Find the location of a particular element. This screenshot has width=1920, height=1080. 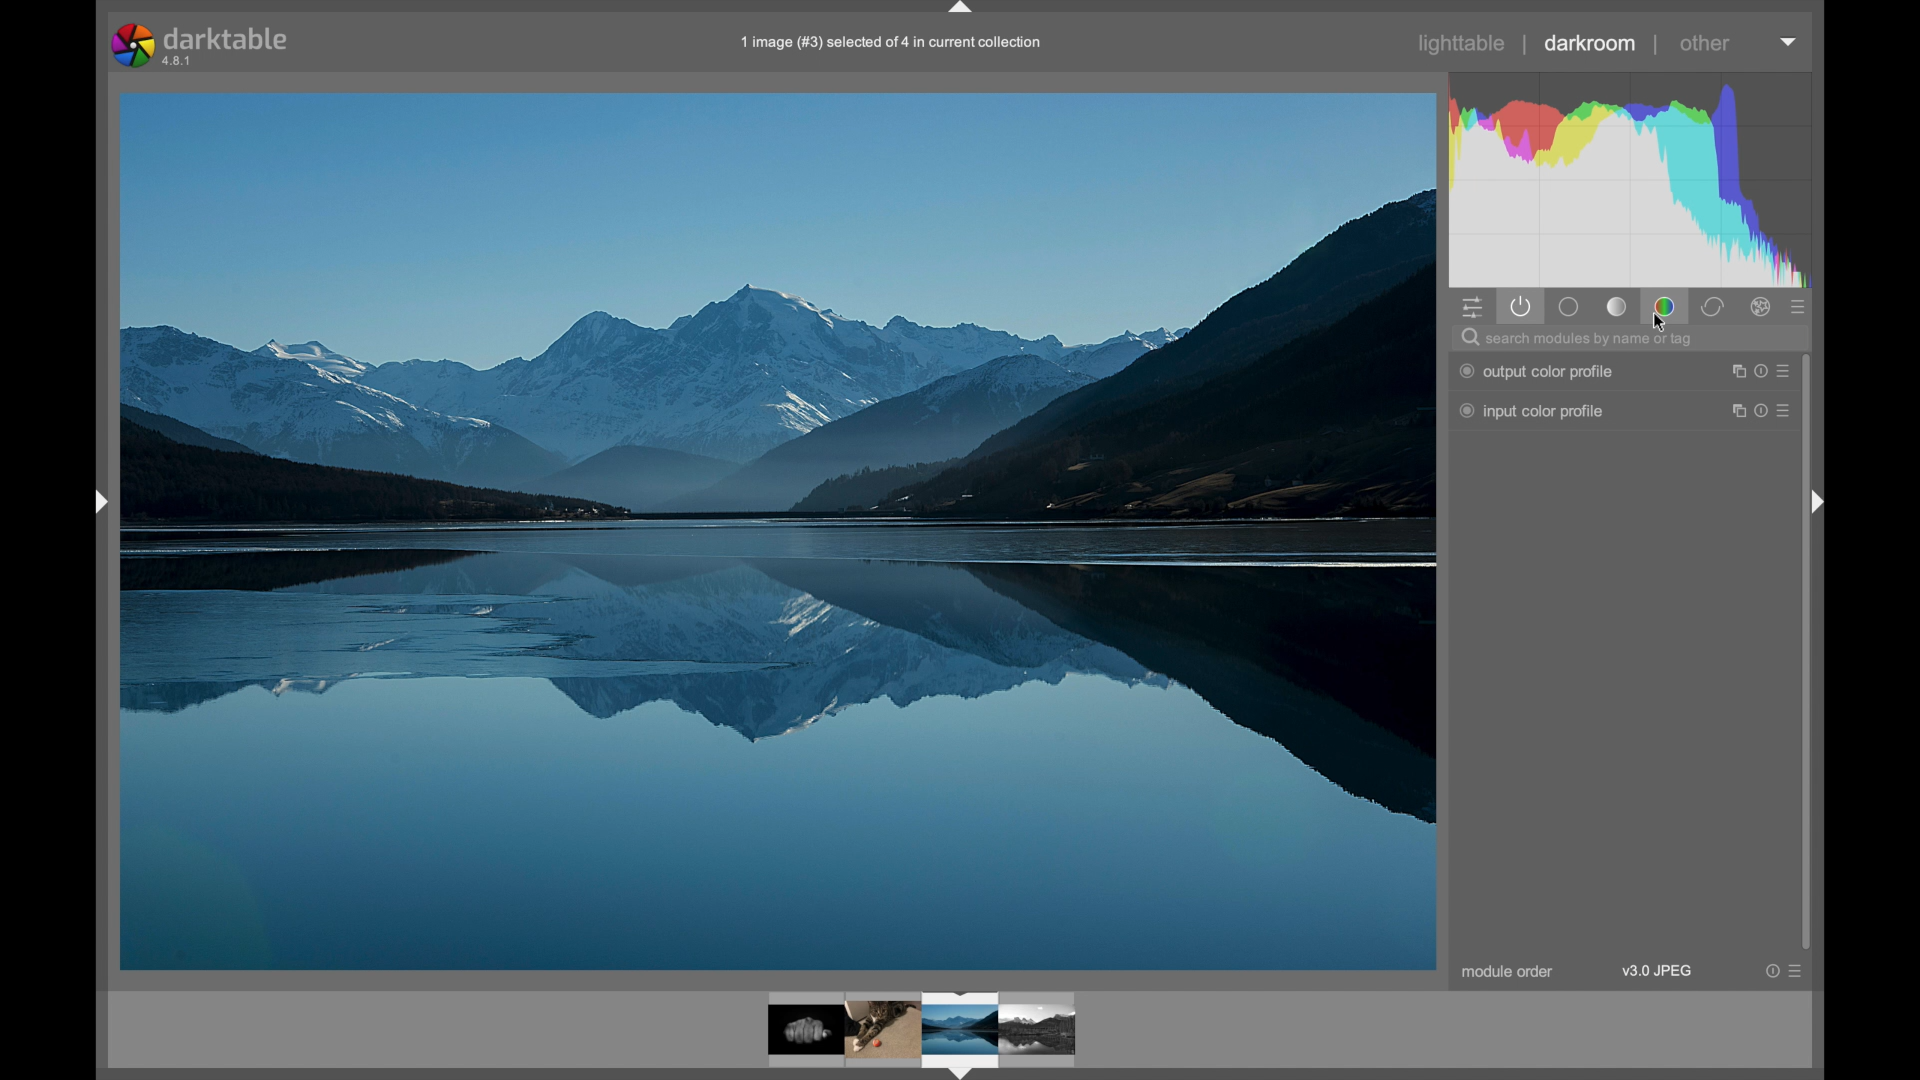

more options is located at coordinates (1760, 411).